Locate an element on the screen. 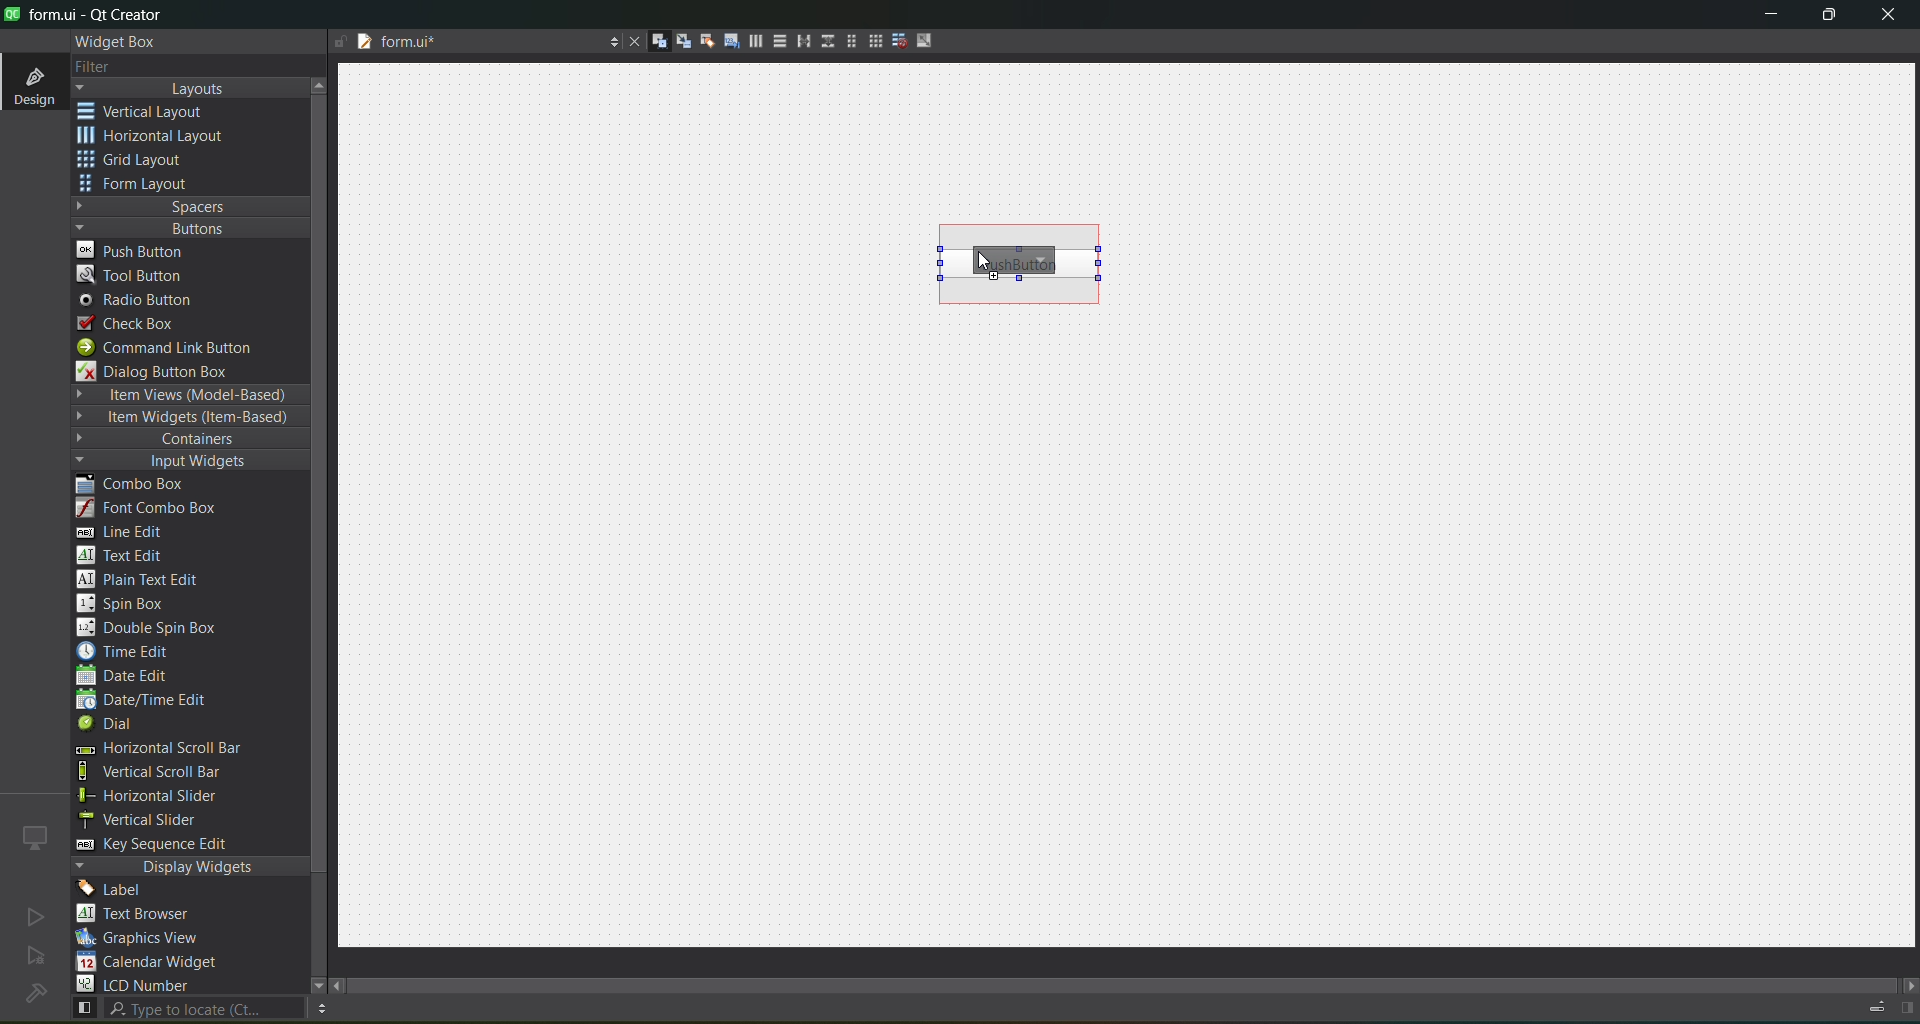  buttons is located at coordinates (186, 227).